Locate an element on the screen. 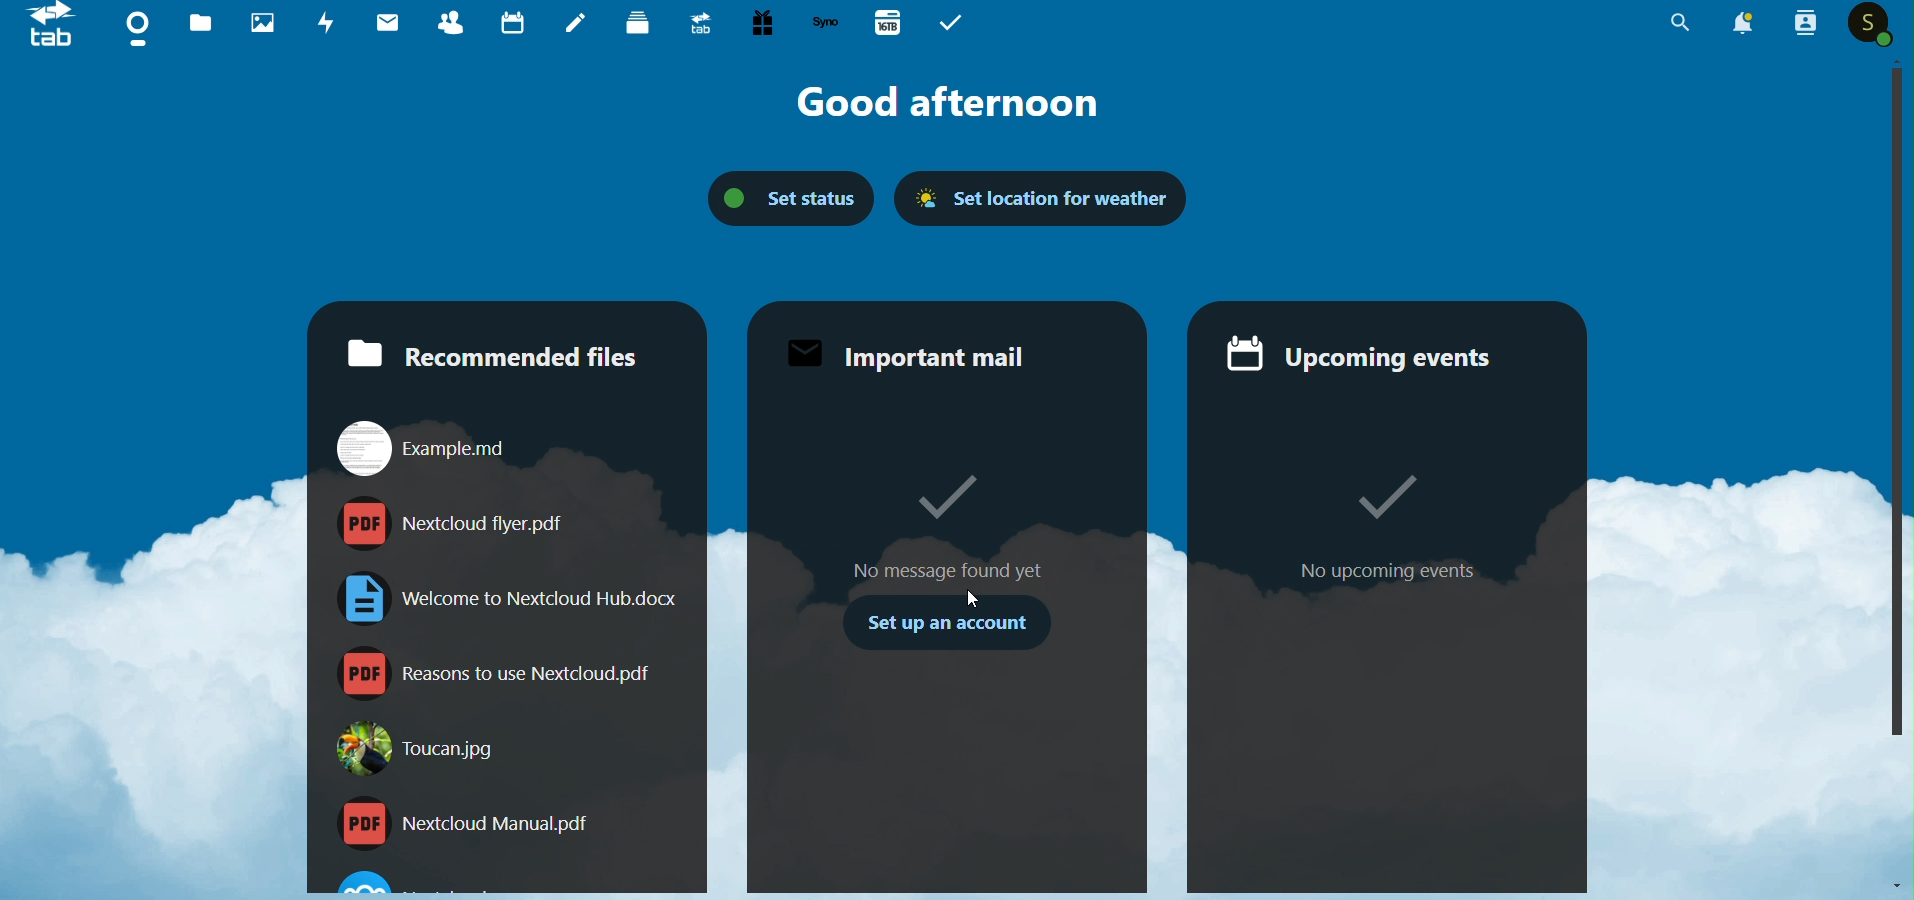 This screenshot has height=900, width=1914. Files is located at coordinates (191, 24).